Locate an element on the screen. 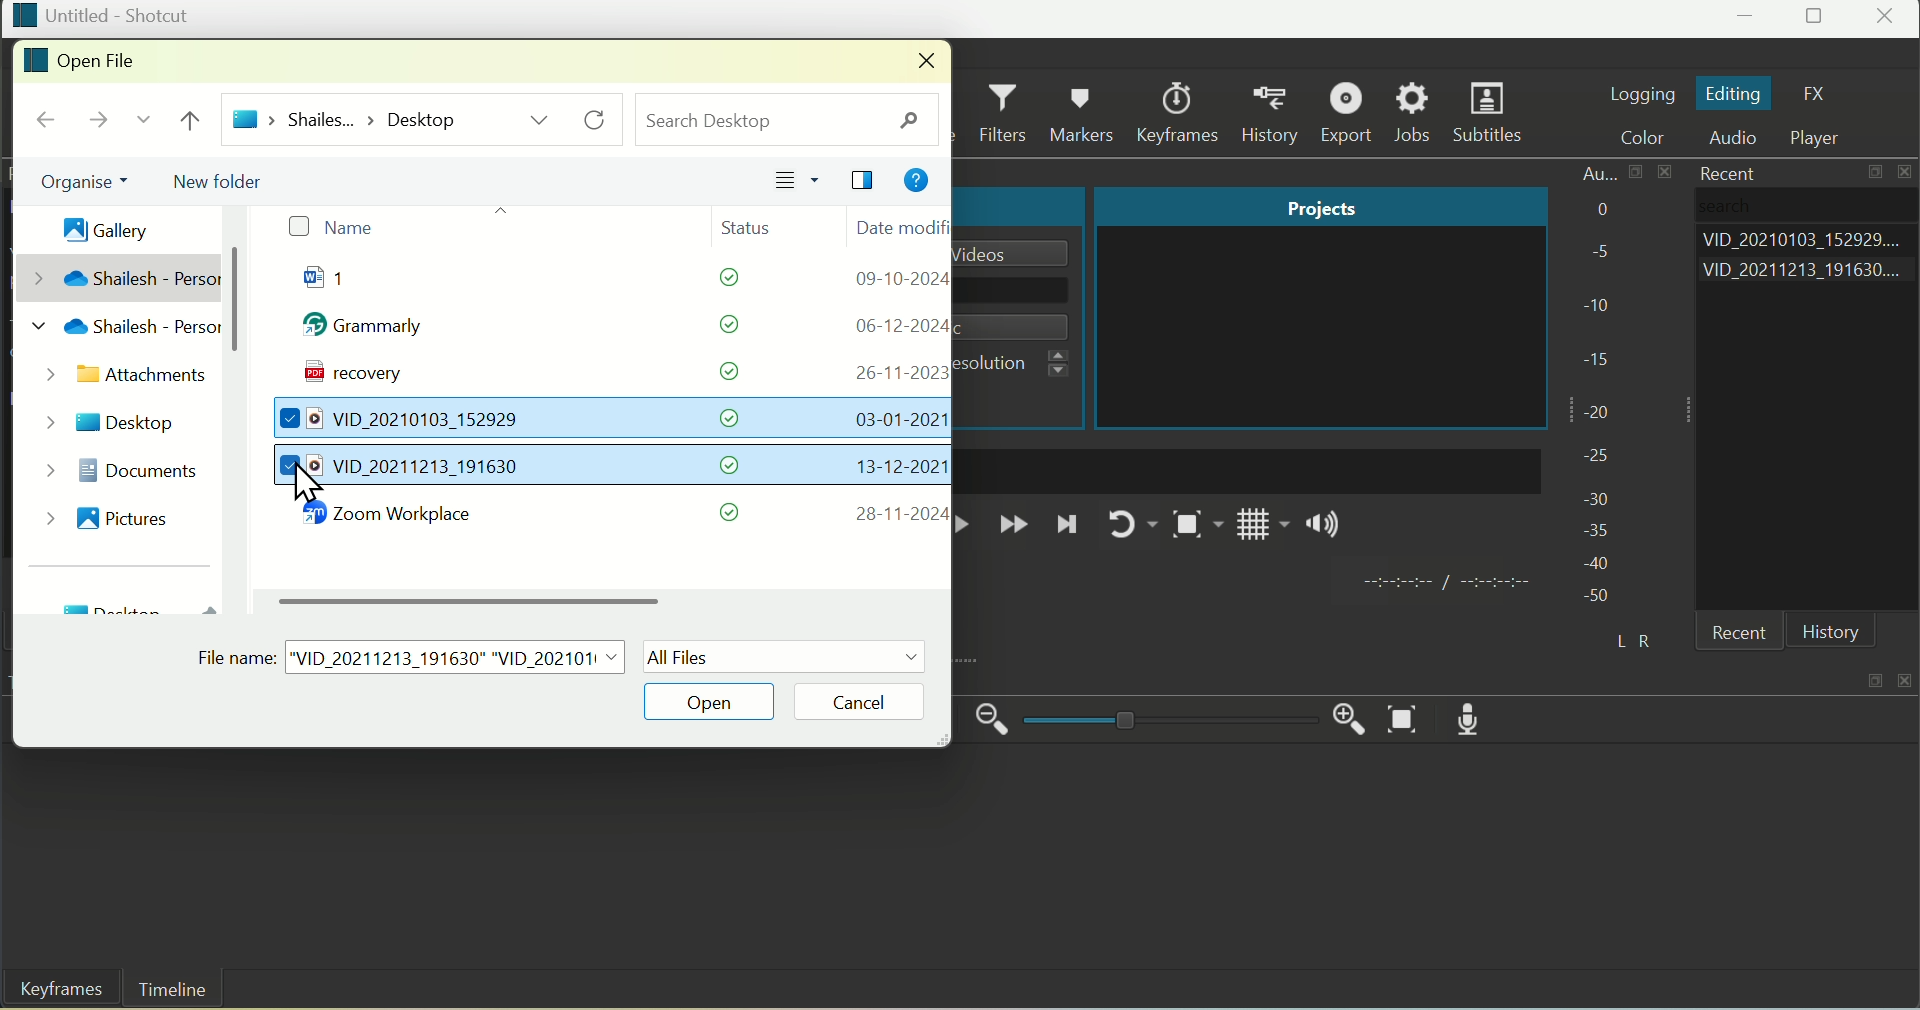  Player is located at coordinates (1825, 138).